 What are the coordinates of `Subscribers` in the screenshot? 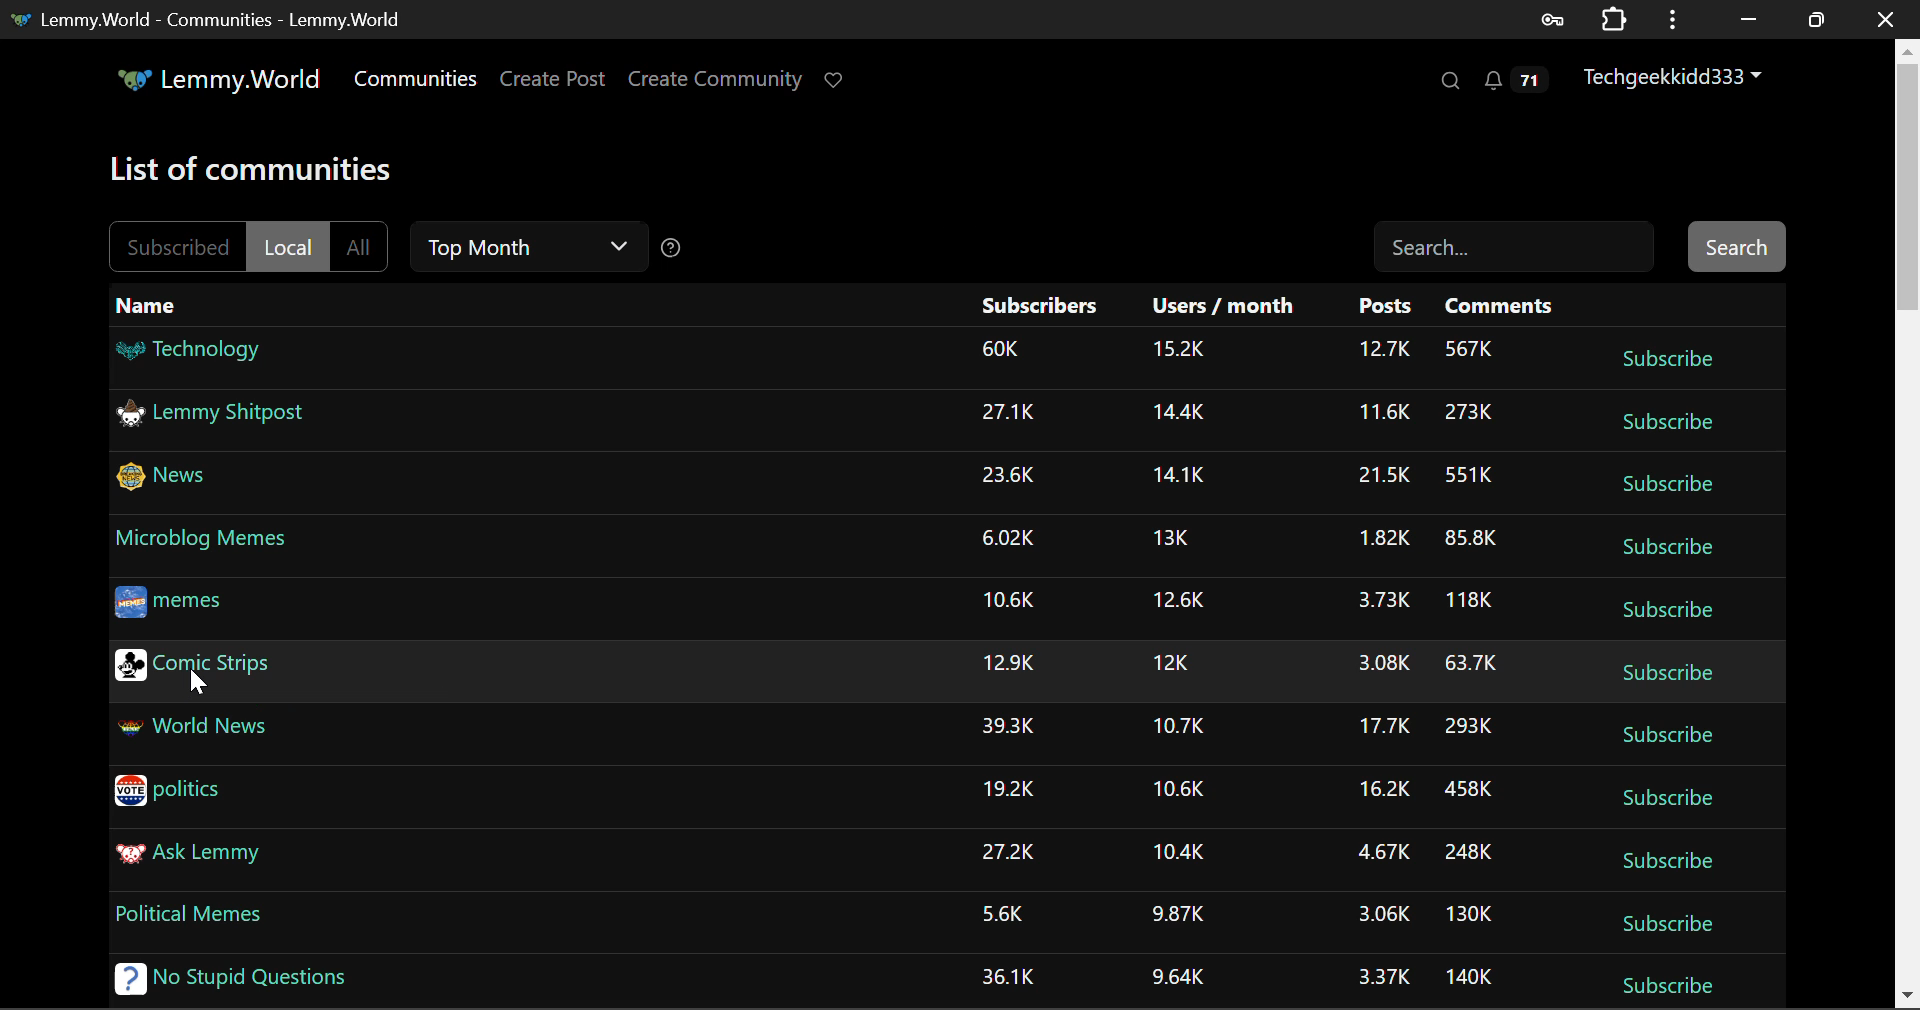 It's located at (1040, 303).